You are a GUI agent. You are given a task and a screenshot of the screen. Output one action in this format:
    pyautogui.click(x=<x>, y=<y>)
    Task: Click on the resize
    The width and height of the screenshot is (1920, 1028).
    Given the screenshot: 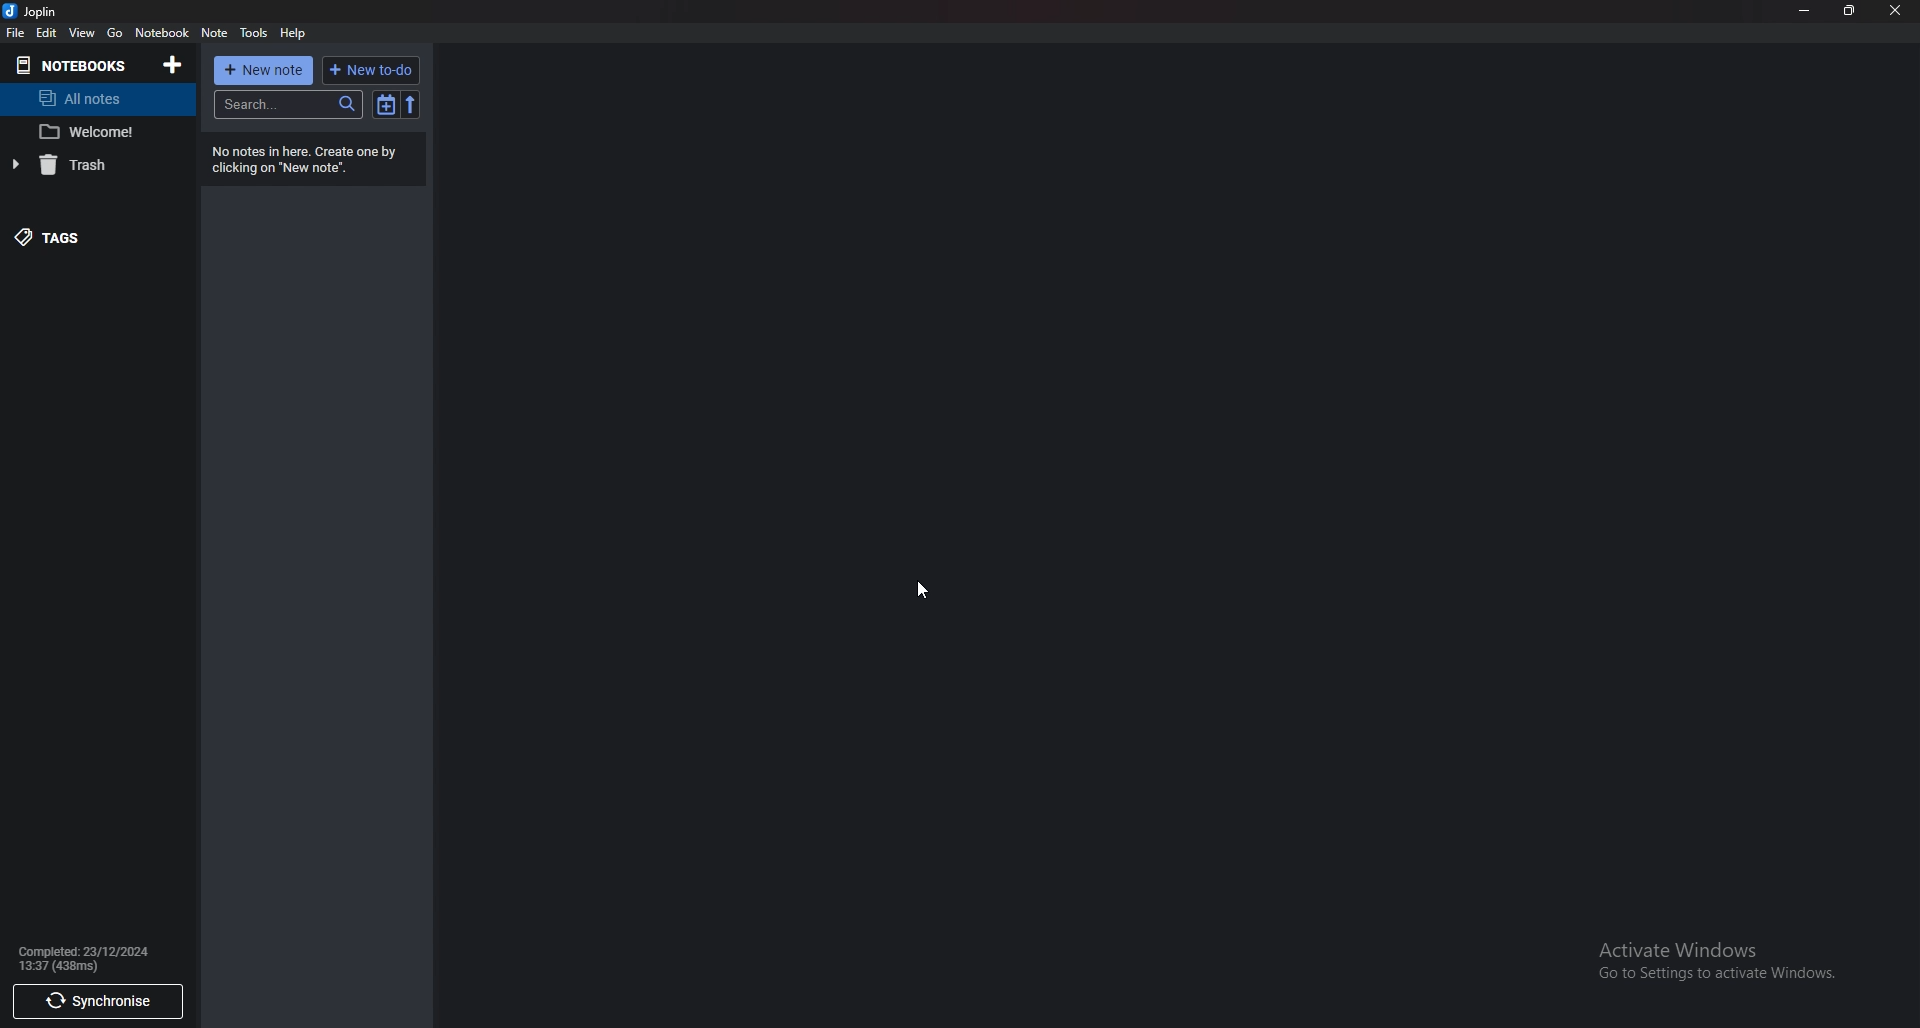 What is the action you would take?
    pyautogui.click(x=1850, y=12)
    